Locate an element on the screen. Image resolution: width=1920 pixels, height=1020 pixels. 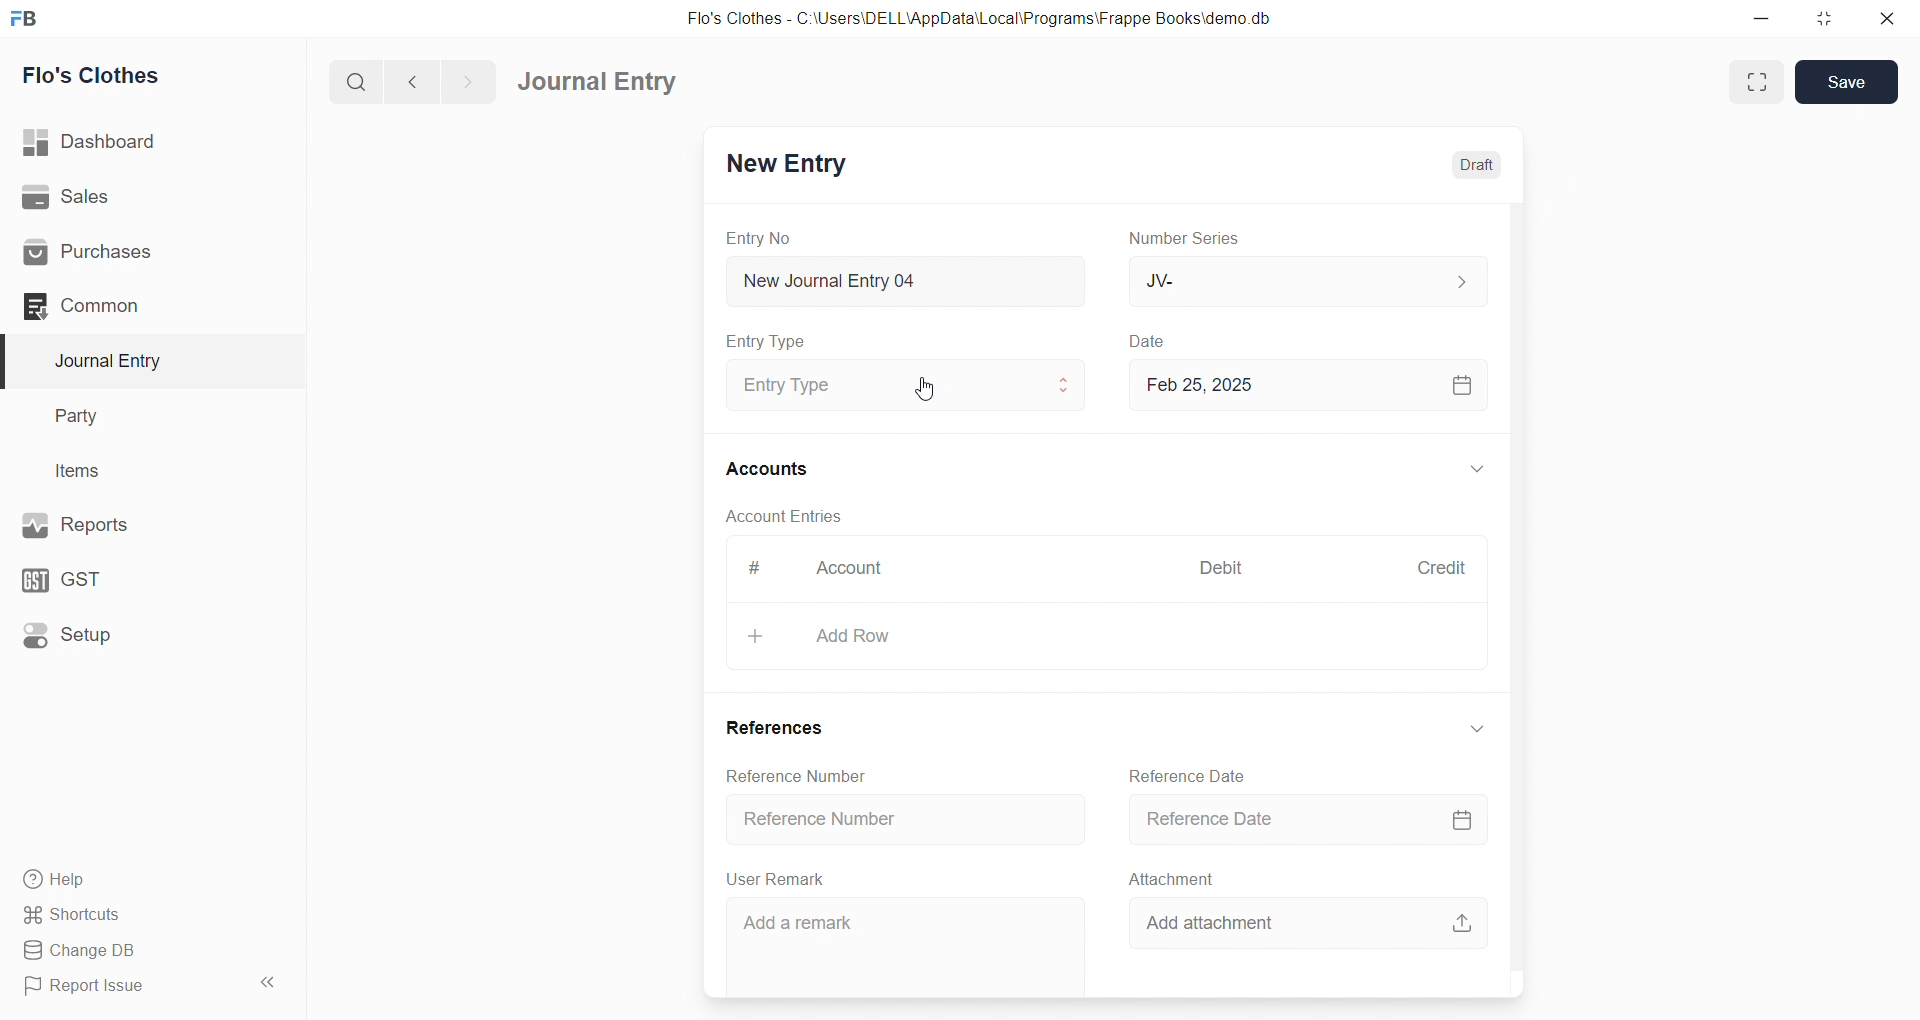
Entry No. is located at coordinates (758, 238).